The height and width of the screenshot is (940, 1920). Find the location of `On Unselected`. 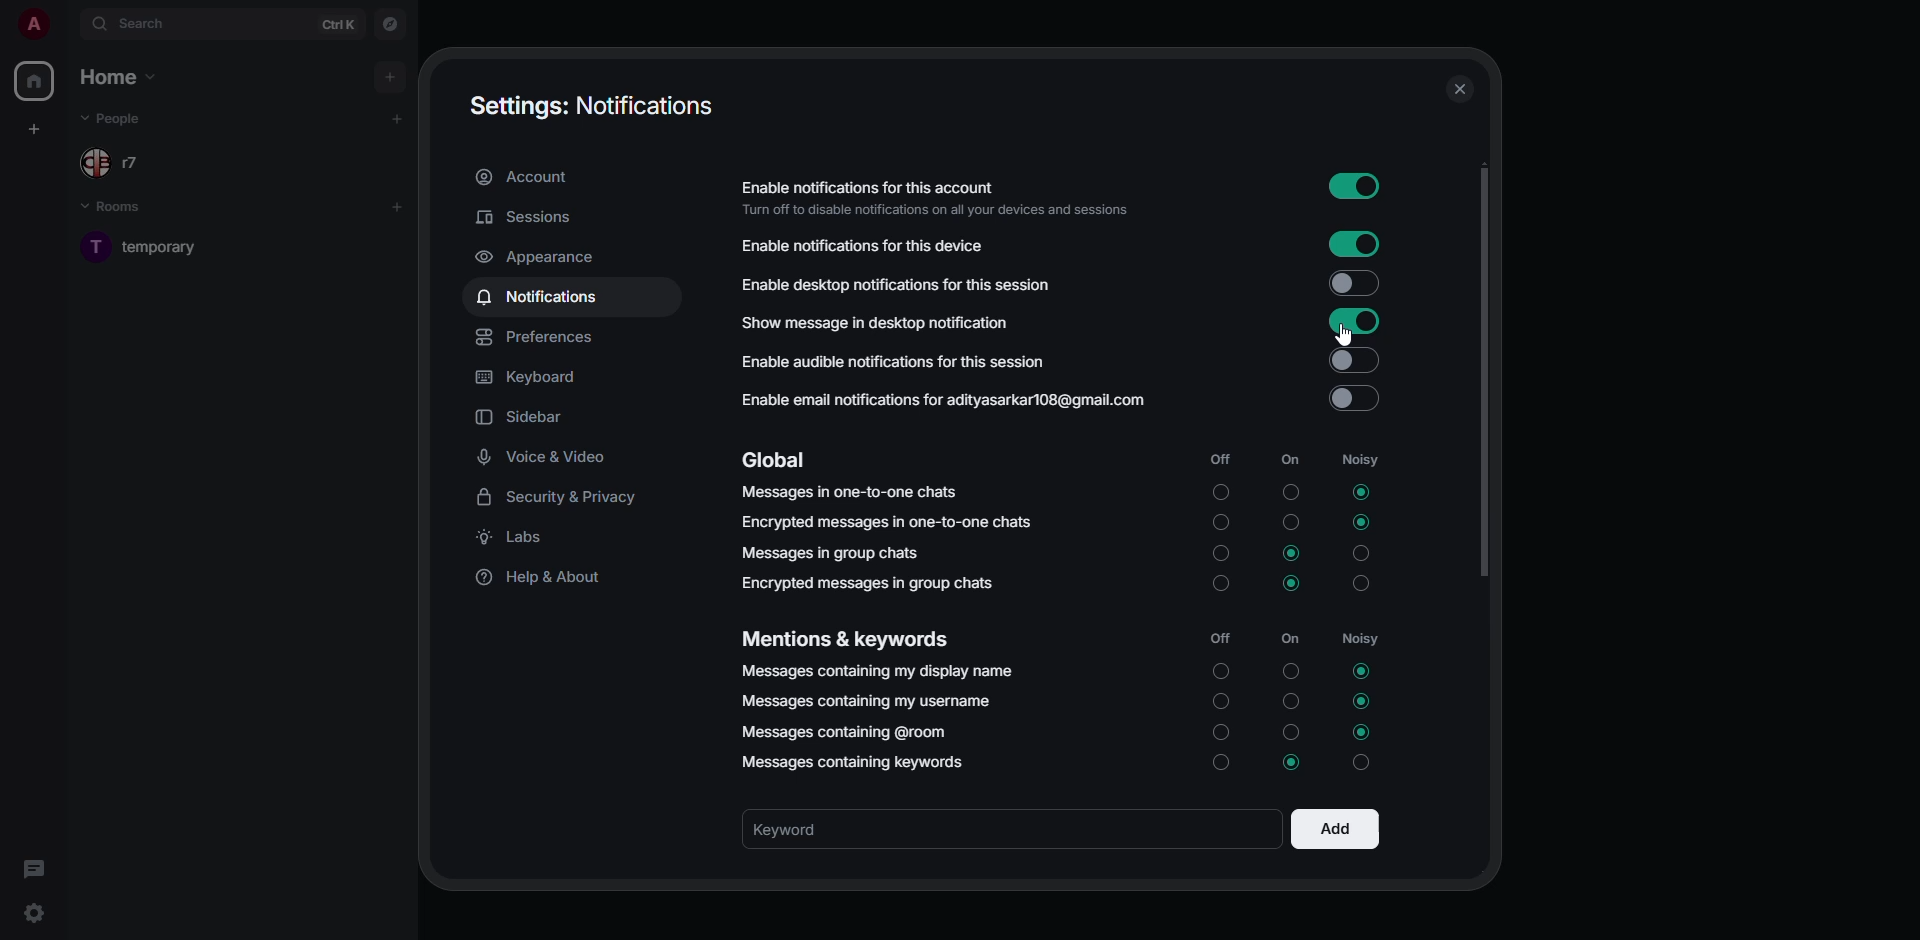

On Unselected is located at coordinates (1291, 672).